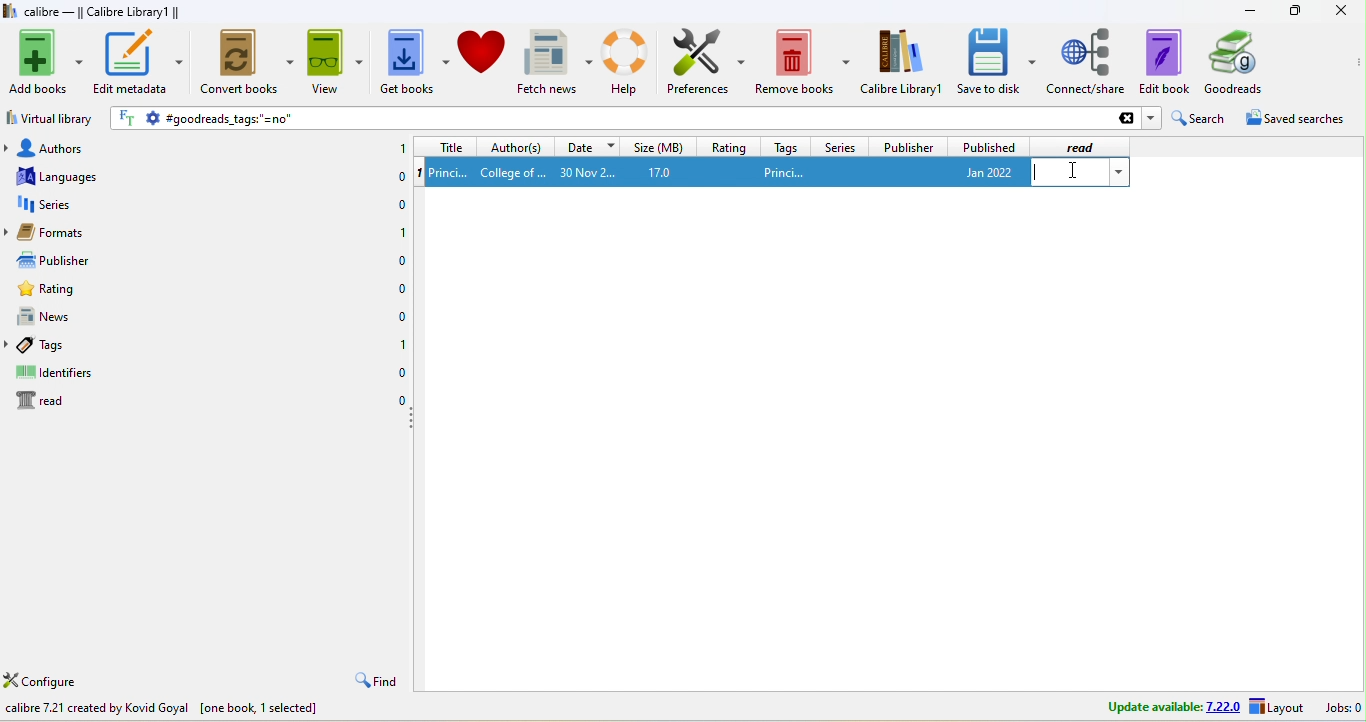  Describe the element at coordinates (402, 318) in the screenshot. I see `0` at that location.